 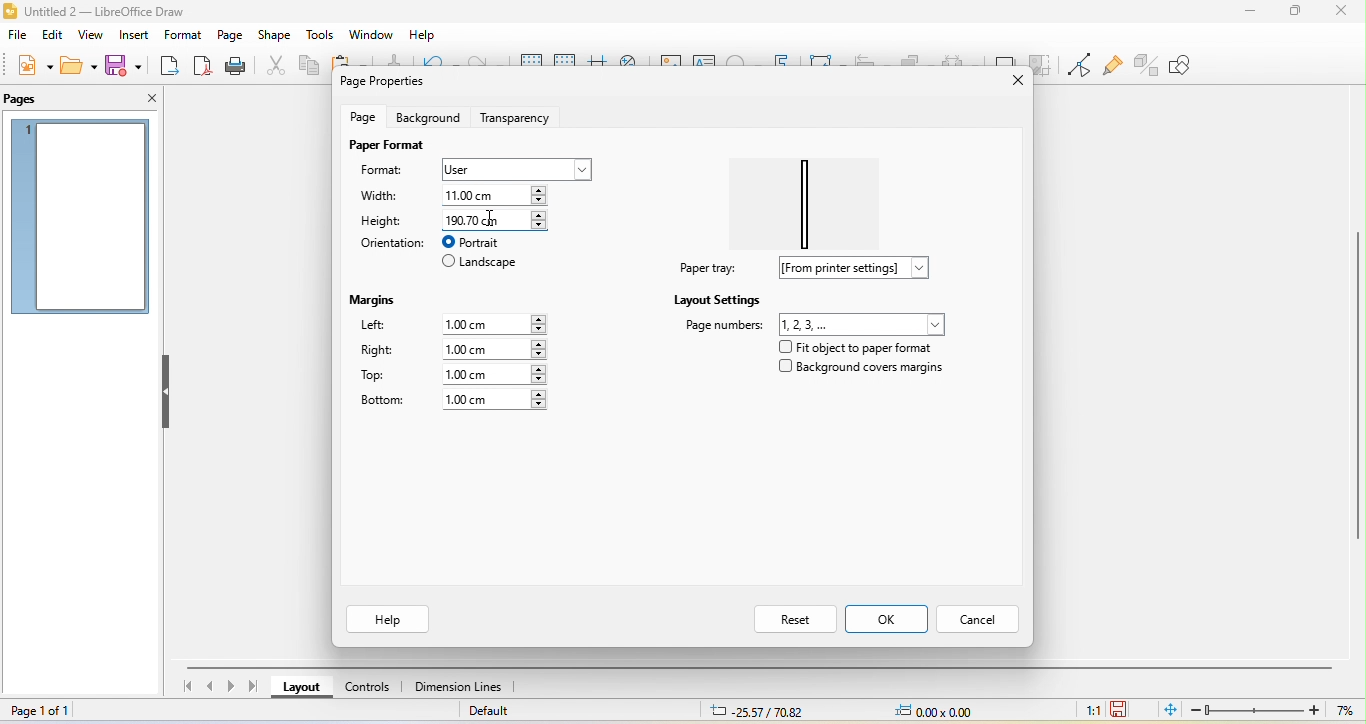 What do you see at coordinates (366, 116) in the screenshot?
I see `page` at bounding box center [366, 116].